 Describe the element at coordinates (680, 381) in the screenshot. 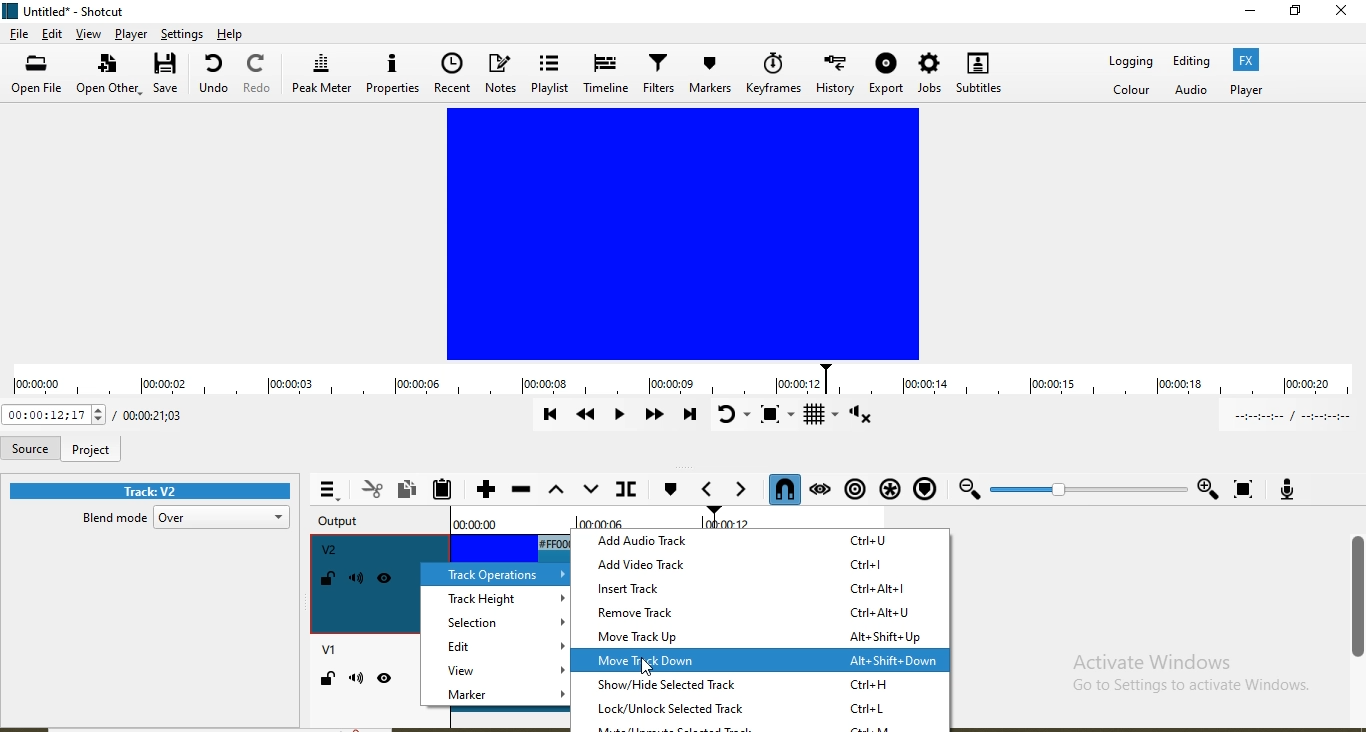

I see `timeline` at that location.